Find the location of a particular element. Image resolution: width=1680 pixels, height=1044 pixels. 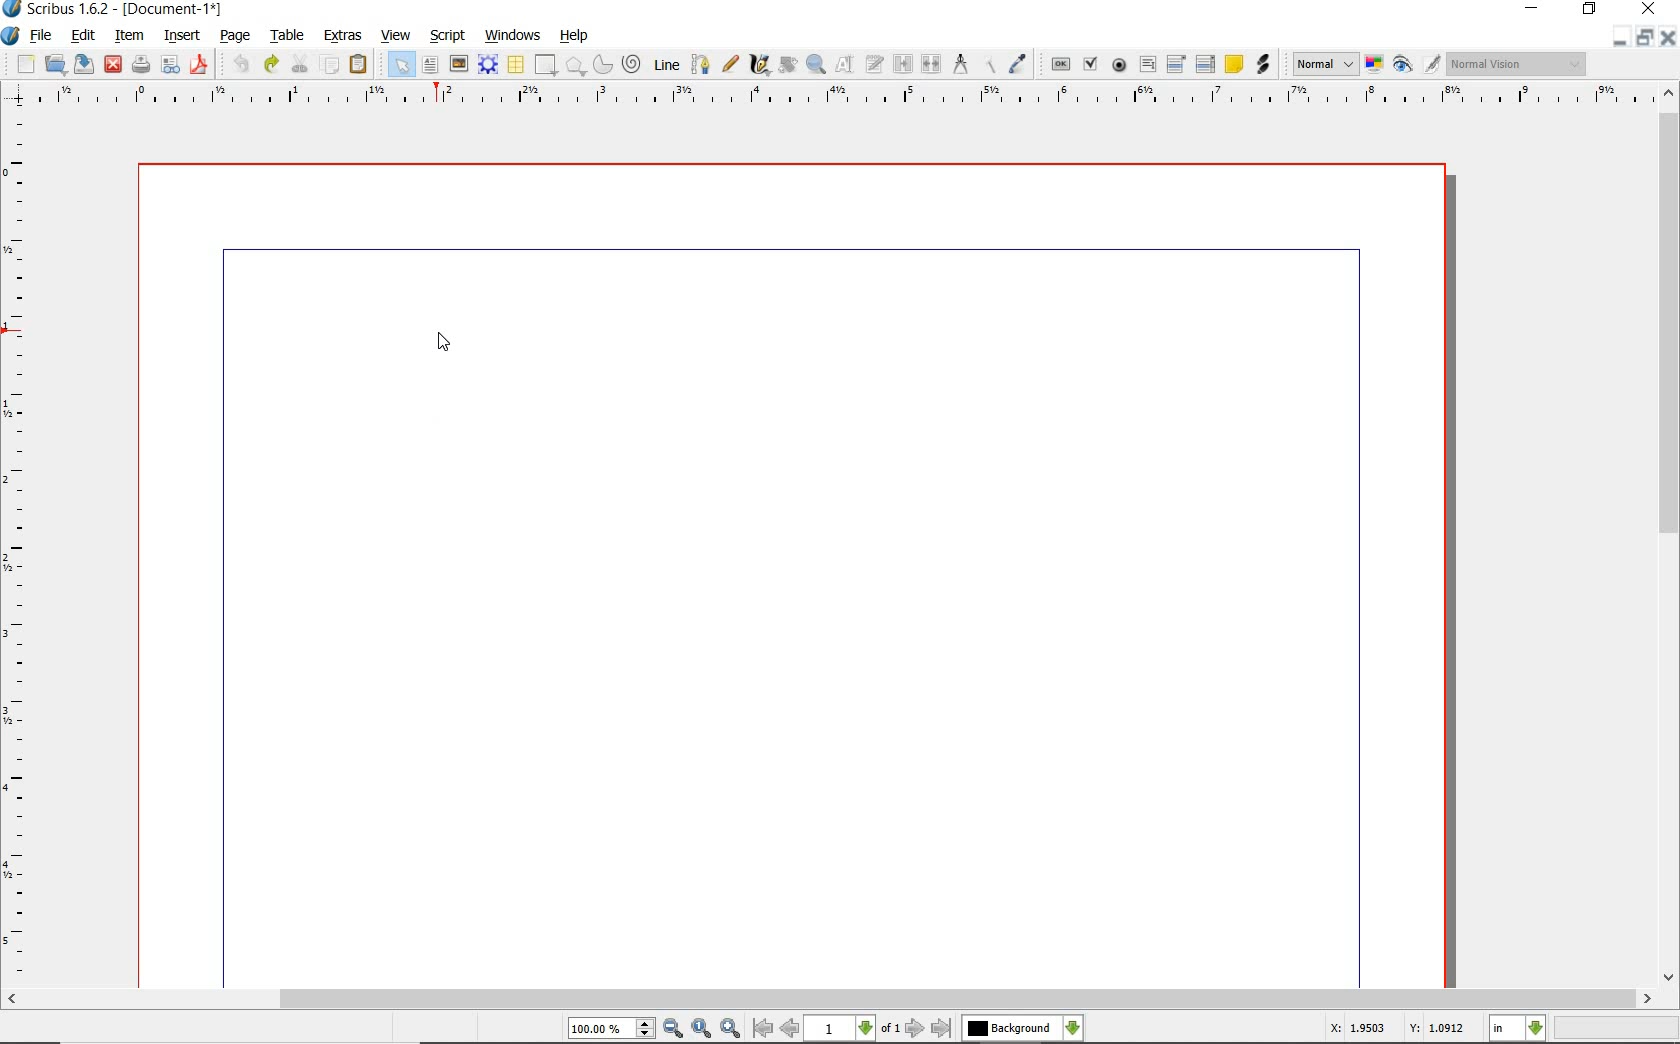

calligraphic line is located at coordinates (760, 65).